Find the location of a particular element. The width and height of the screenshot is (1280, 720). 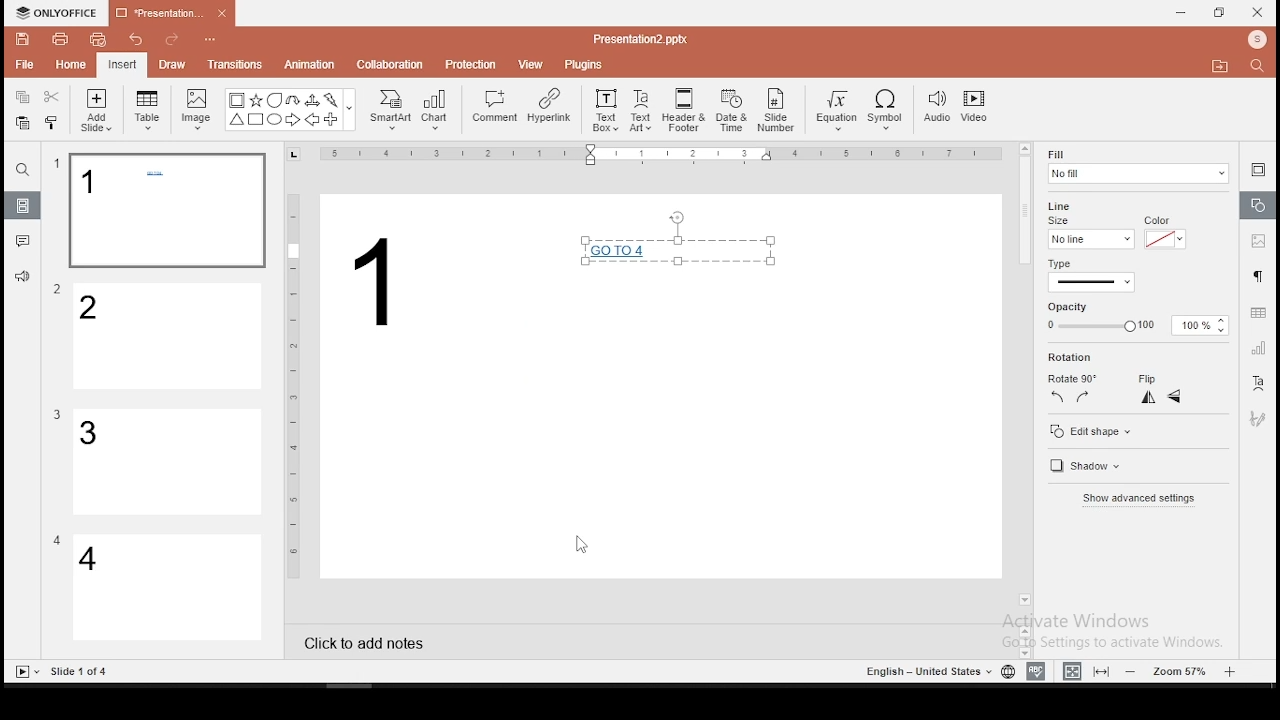

Plus is located at coordinates (332, 120).